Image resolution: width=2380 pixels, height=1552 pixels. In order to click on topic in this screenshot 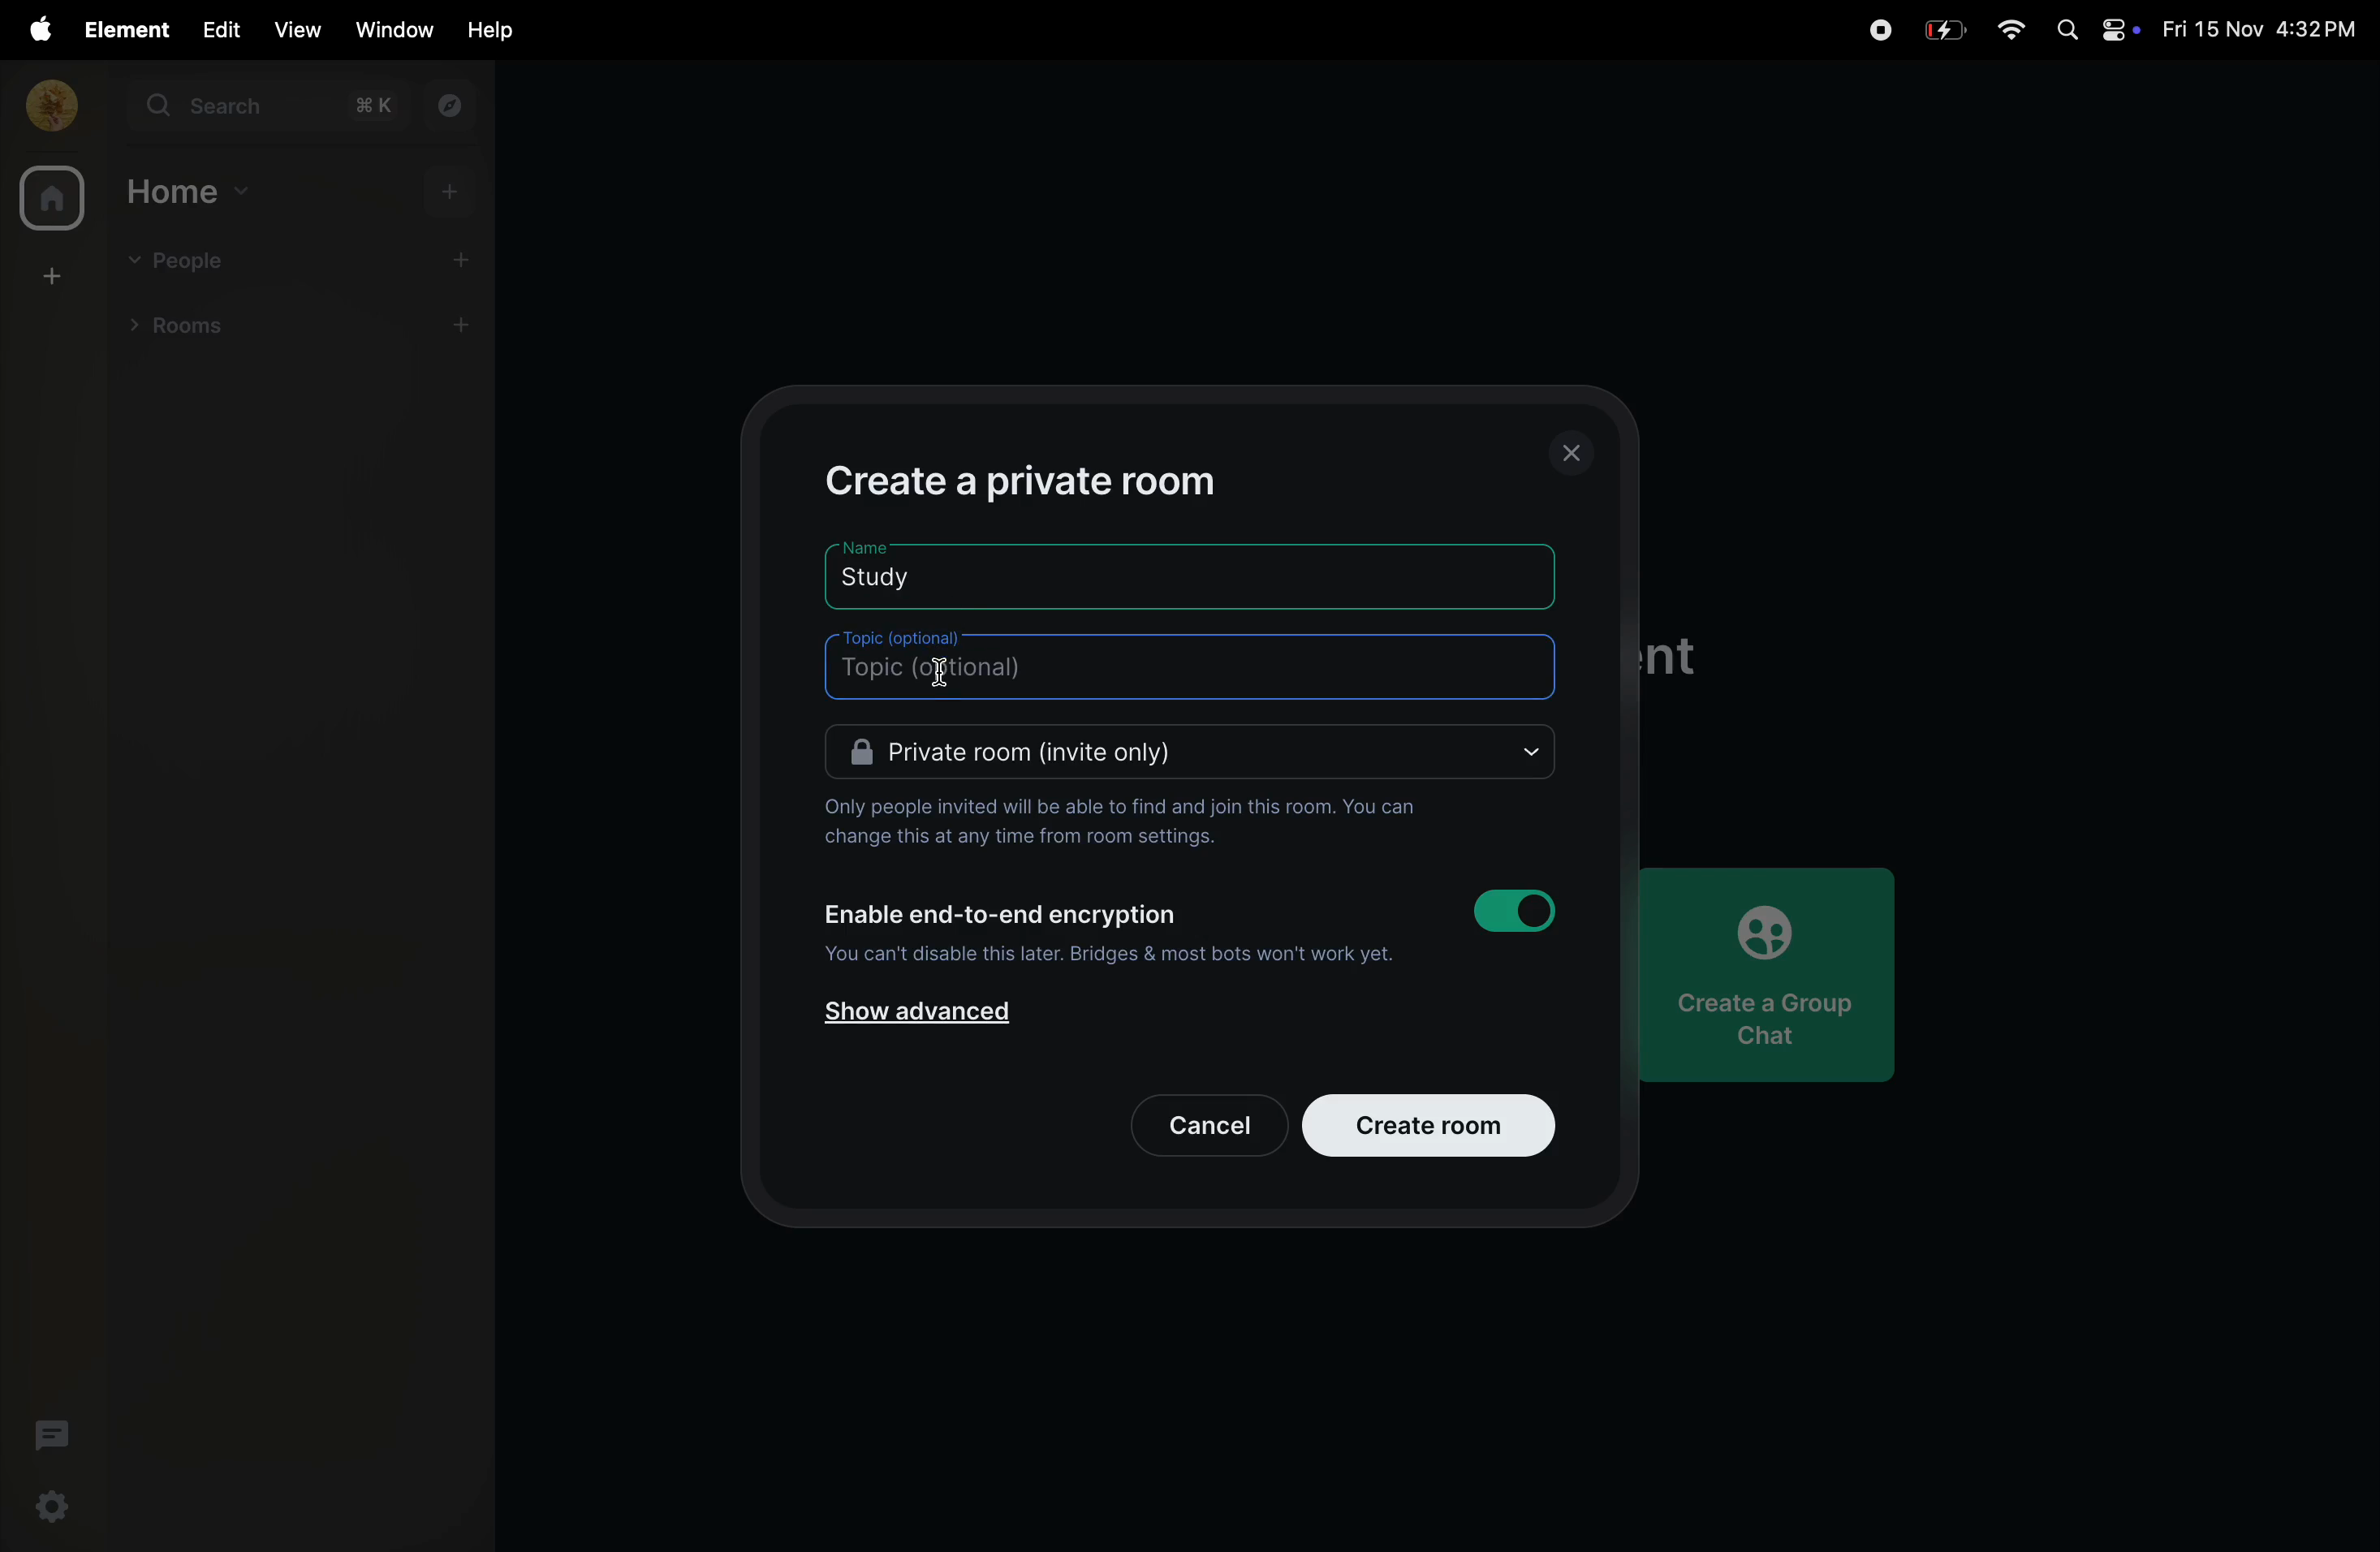, I will do `click(1199, 665)`.